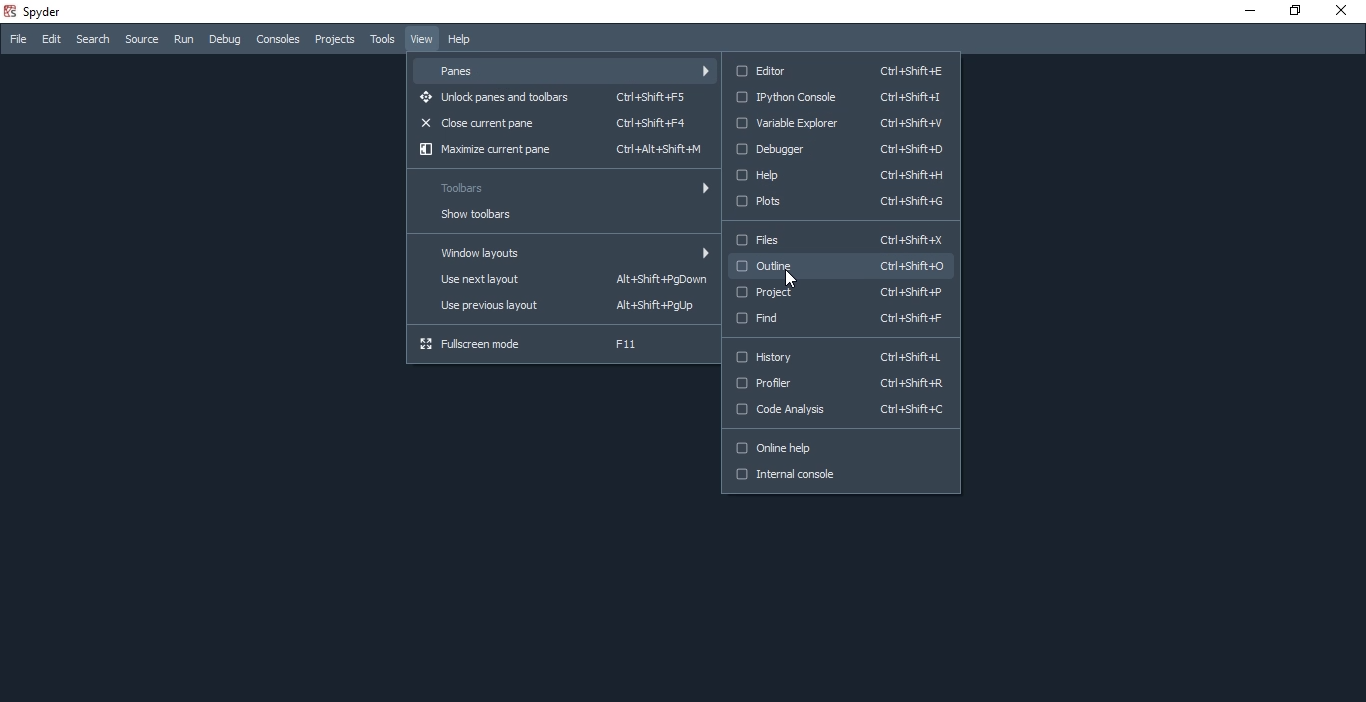  What do you see at coordinates (1344, 14) in the screenshot?
I see `close` at bounding box center [1344, 14].